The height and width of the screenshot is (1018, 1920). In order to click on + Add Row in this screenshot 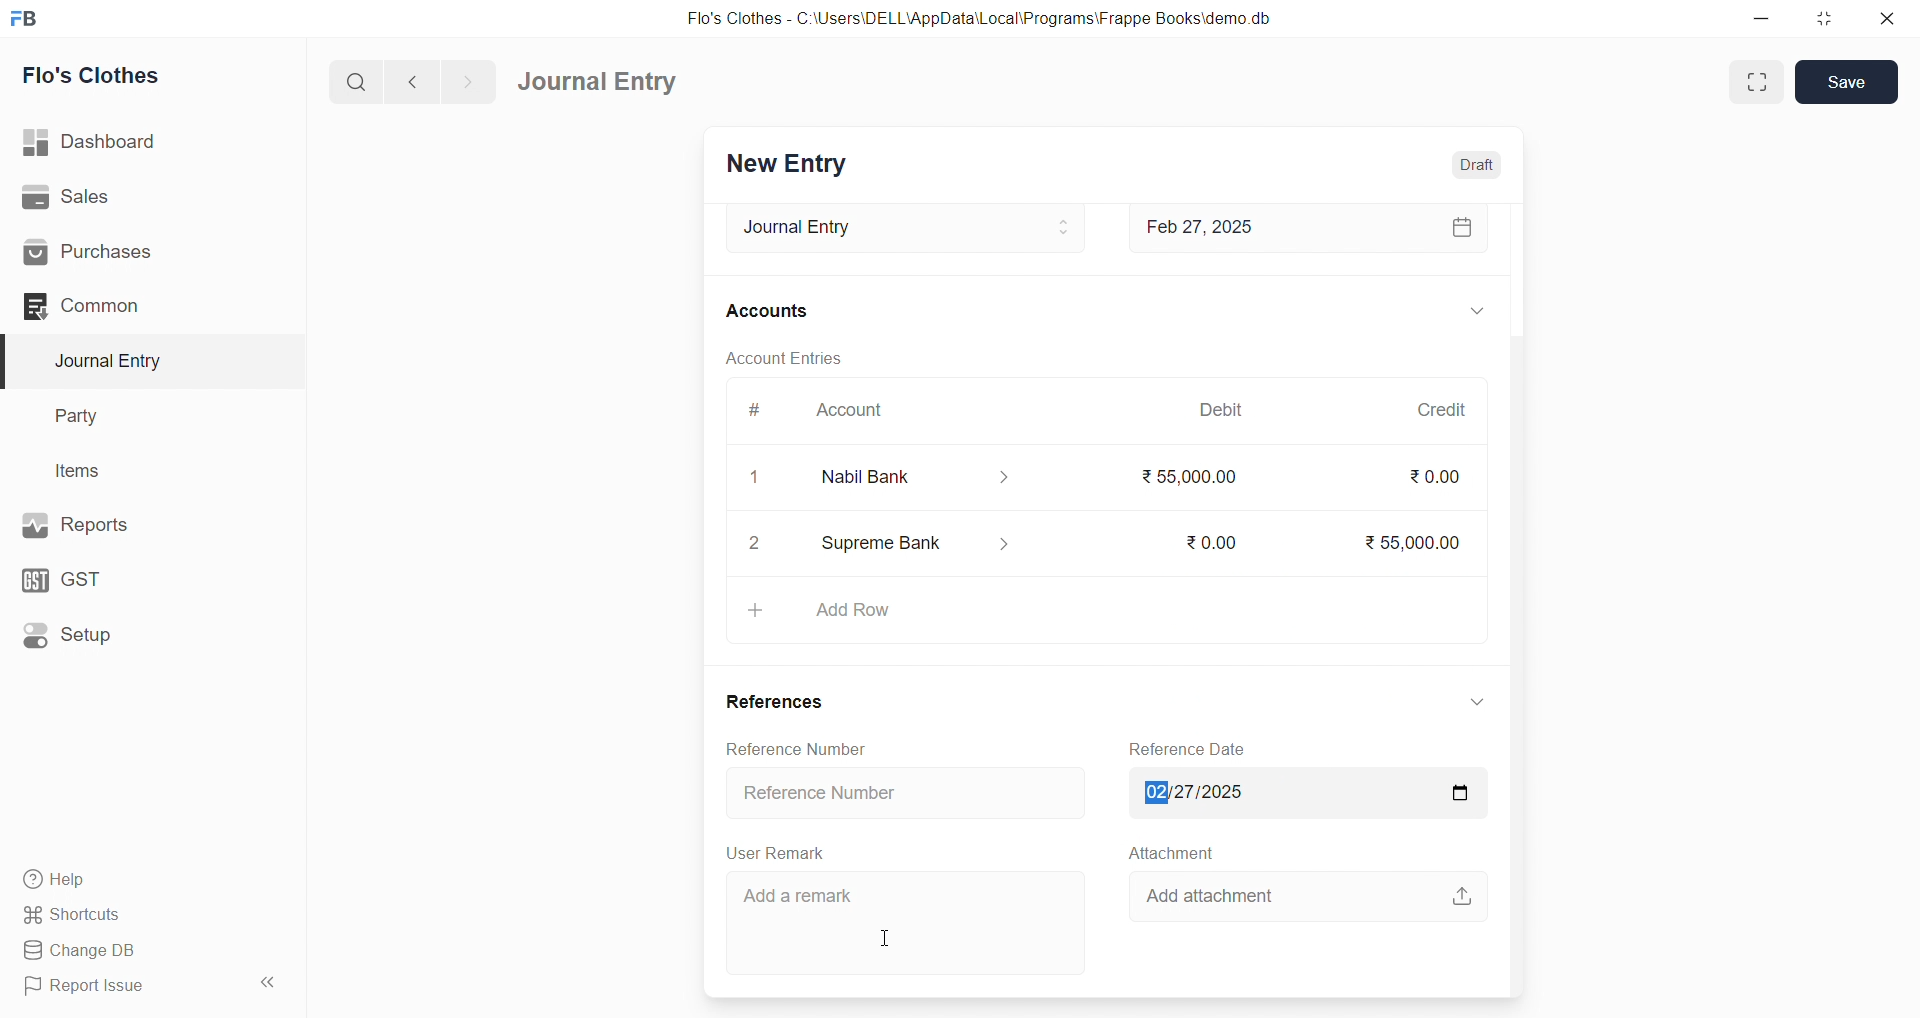, I will do `click(1103, 610)`.